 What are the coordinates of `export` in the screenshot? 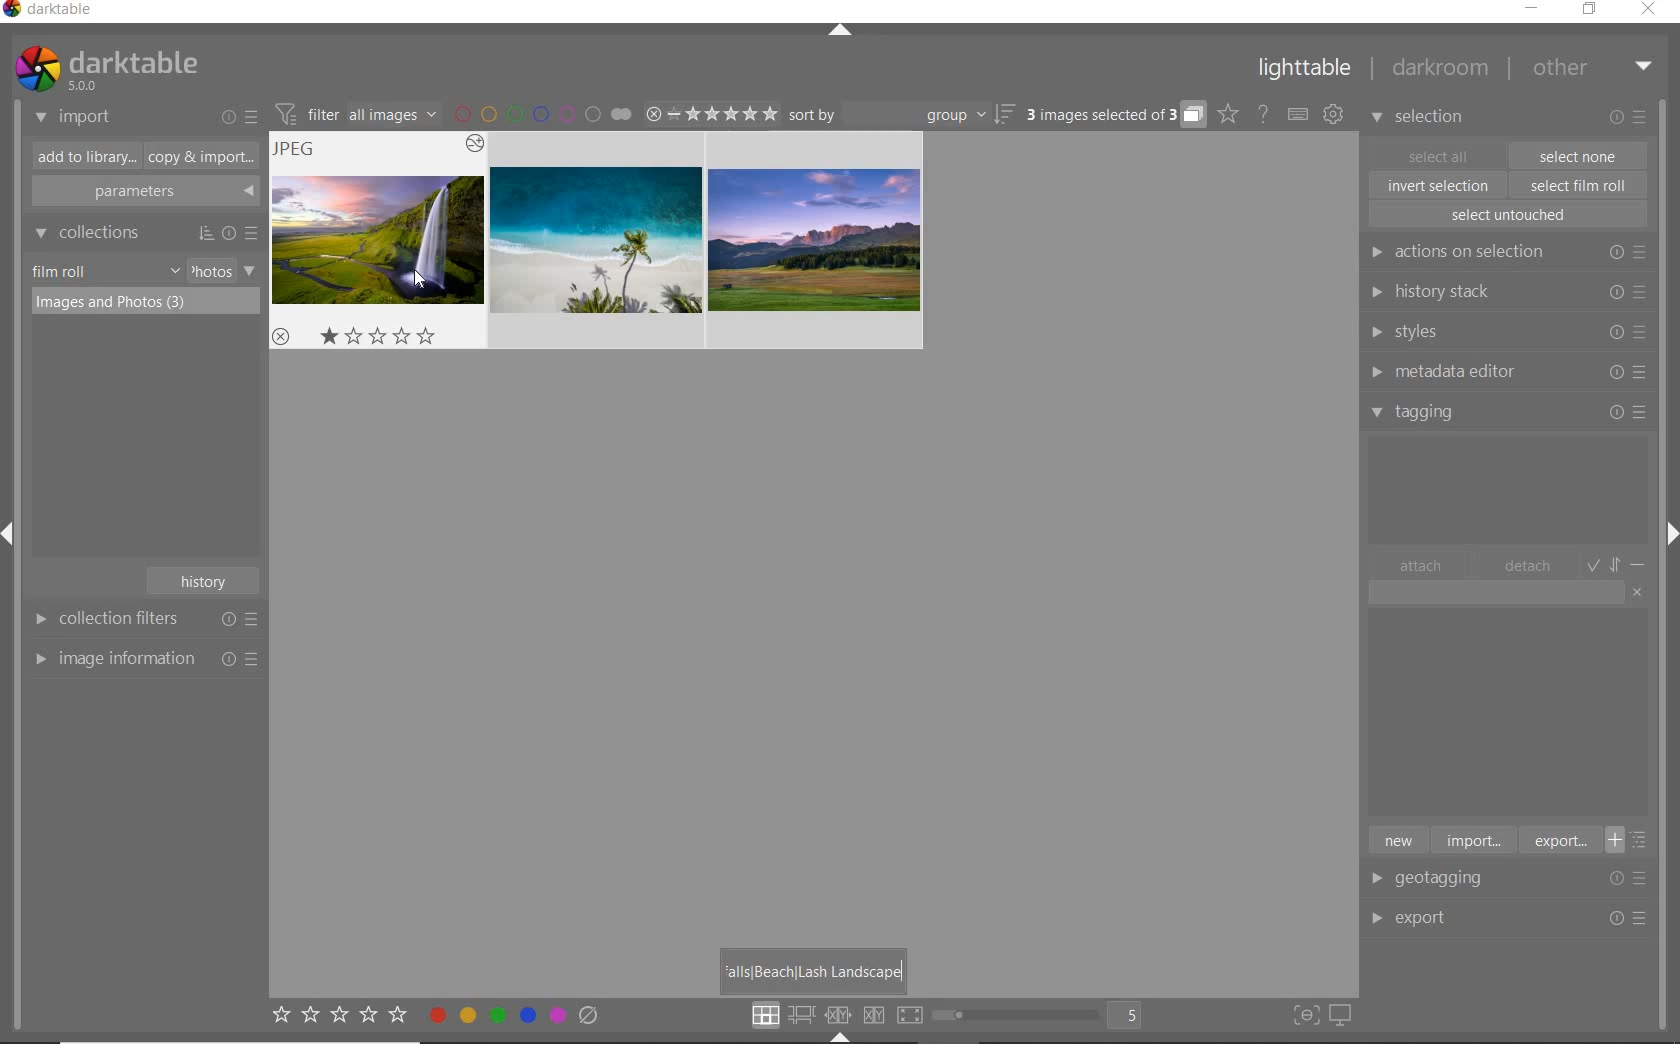 It's located at (1558, 840).